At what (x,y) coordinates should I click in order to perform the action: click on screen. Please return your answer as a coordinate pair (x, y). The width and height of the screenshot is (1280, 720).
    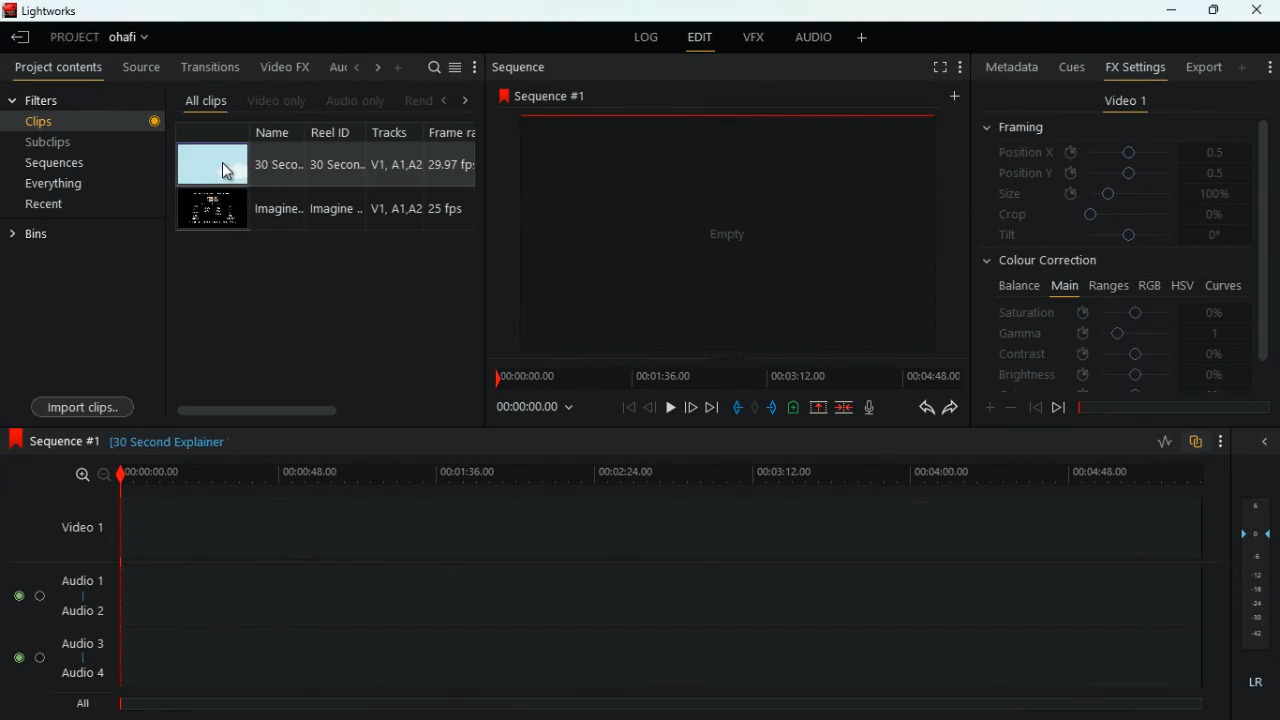
    Looking at the image, I should click on (211, 164).